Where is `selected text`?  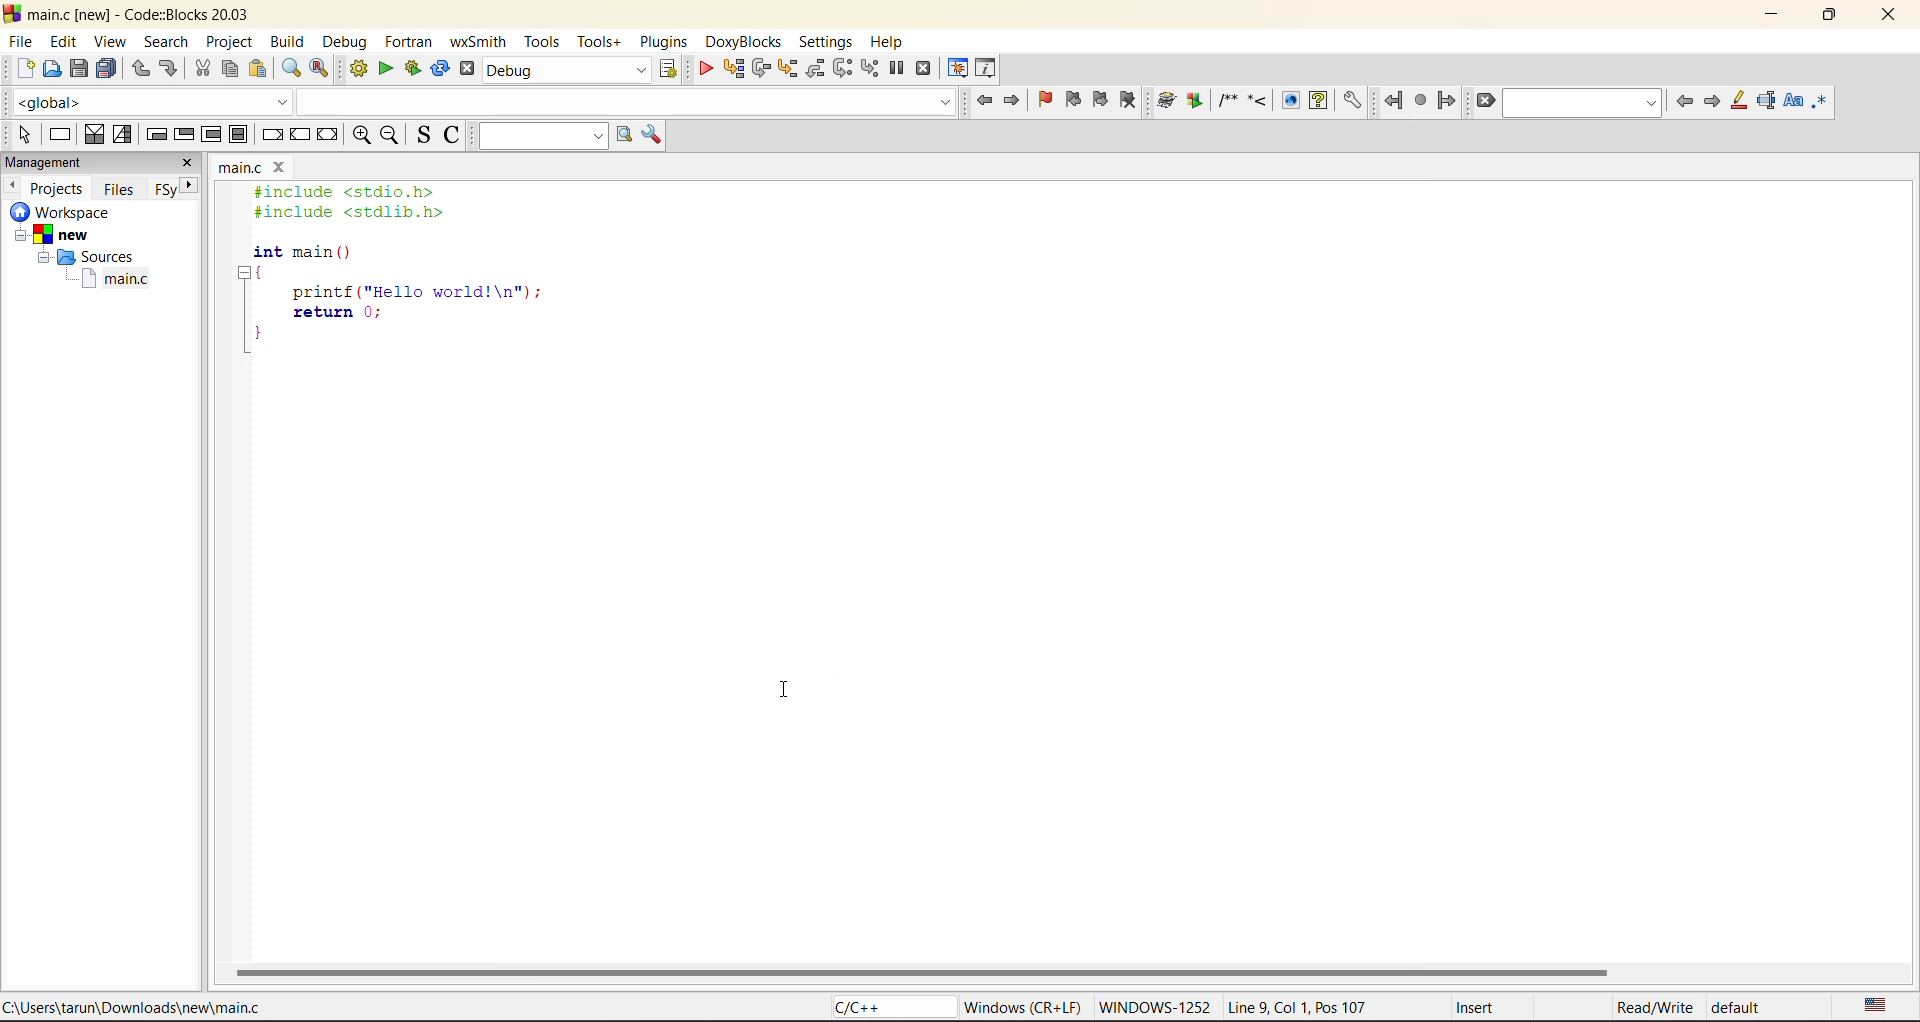 selected text is located at coordinates (1767, 102).